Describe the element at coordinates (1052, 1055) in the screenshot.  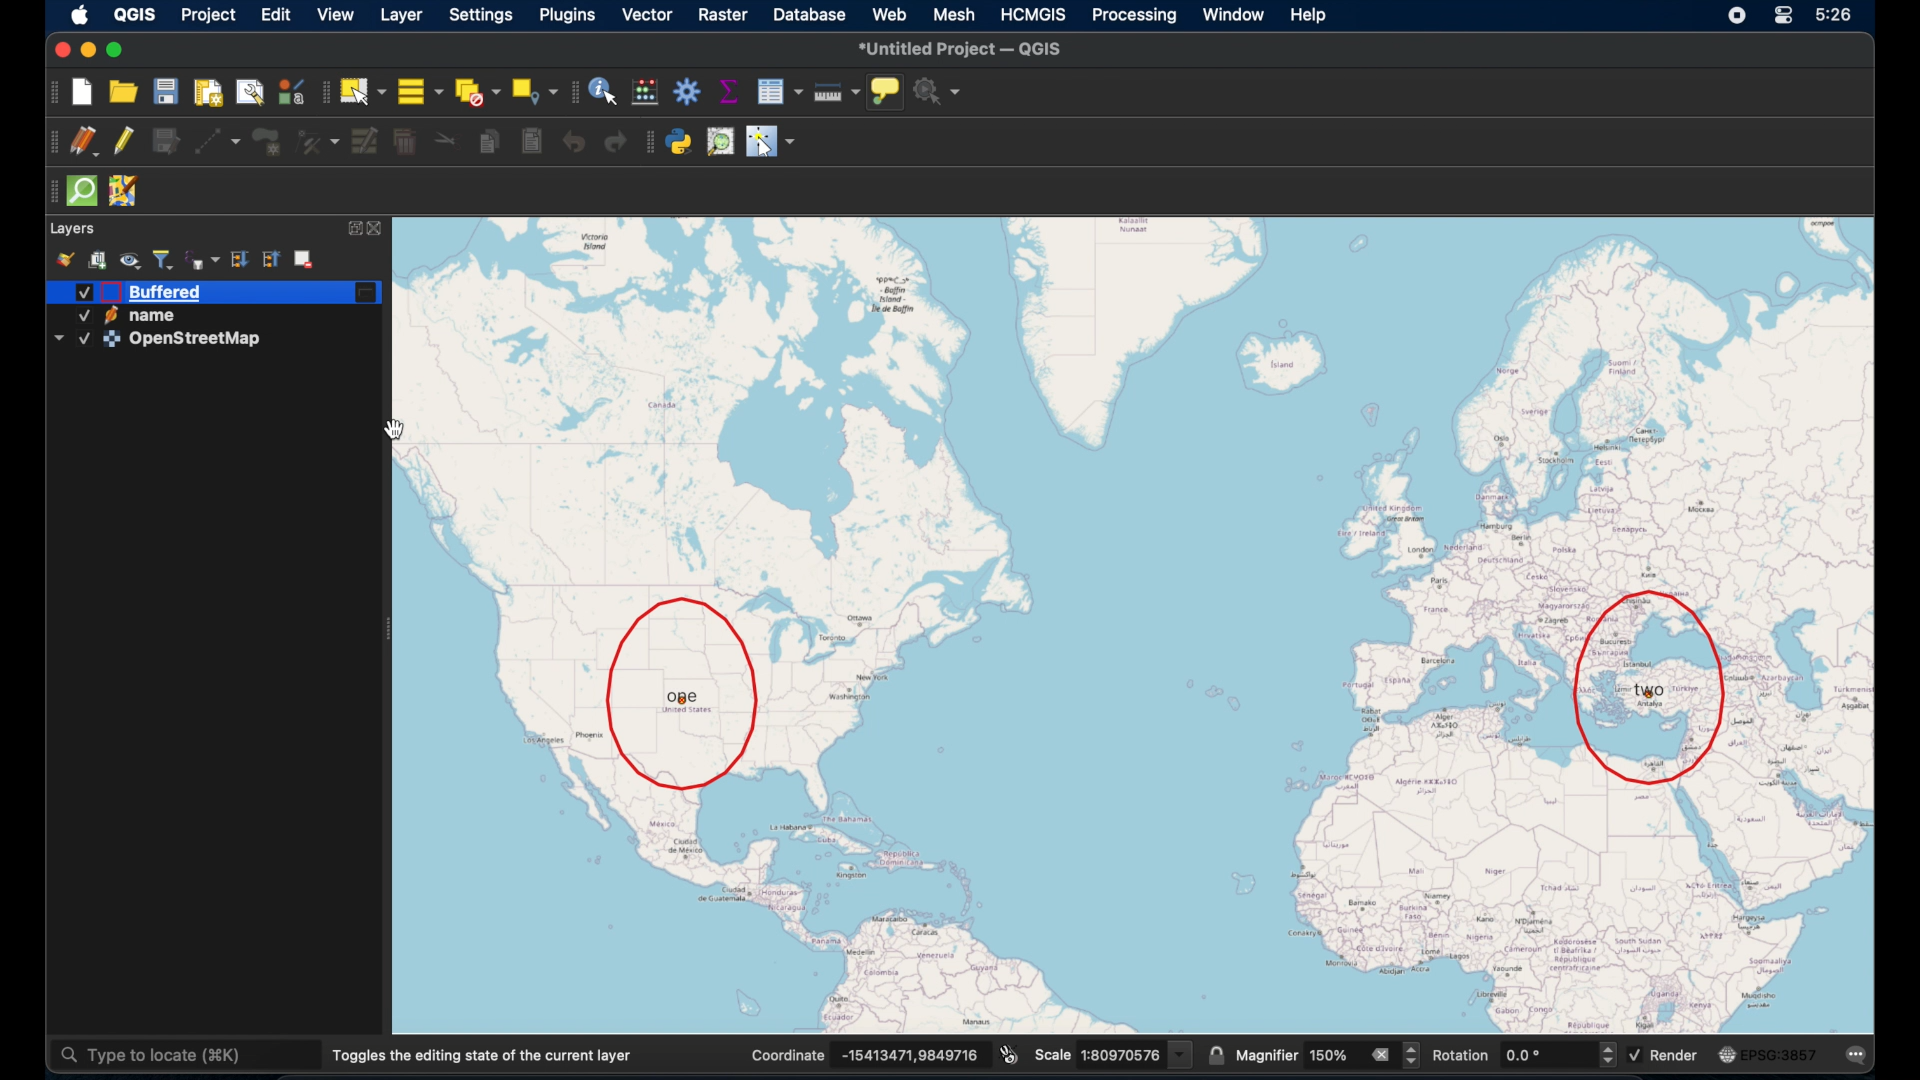
I see `scale` at that location.